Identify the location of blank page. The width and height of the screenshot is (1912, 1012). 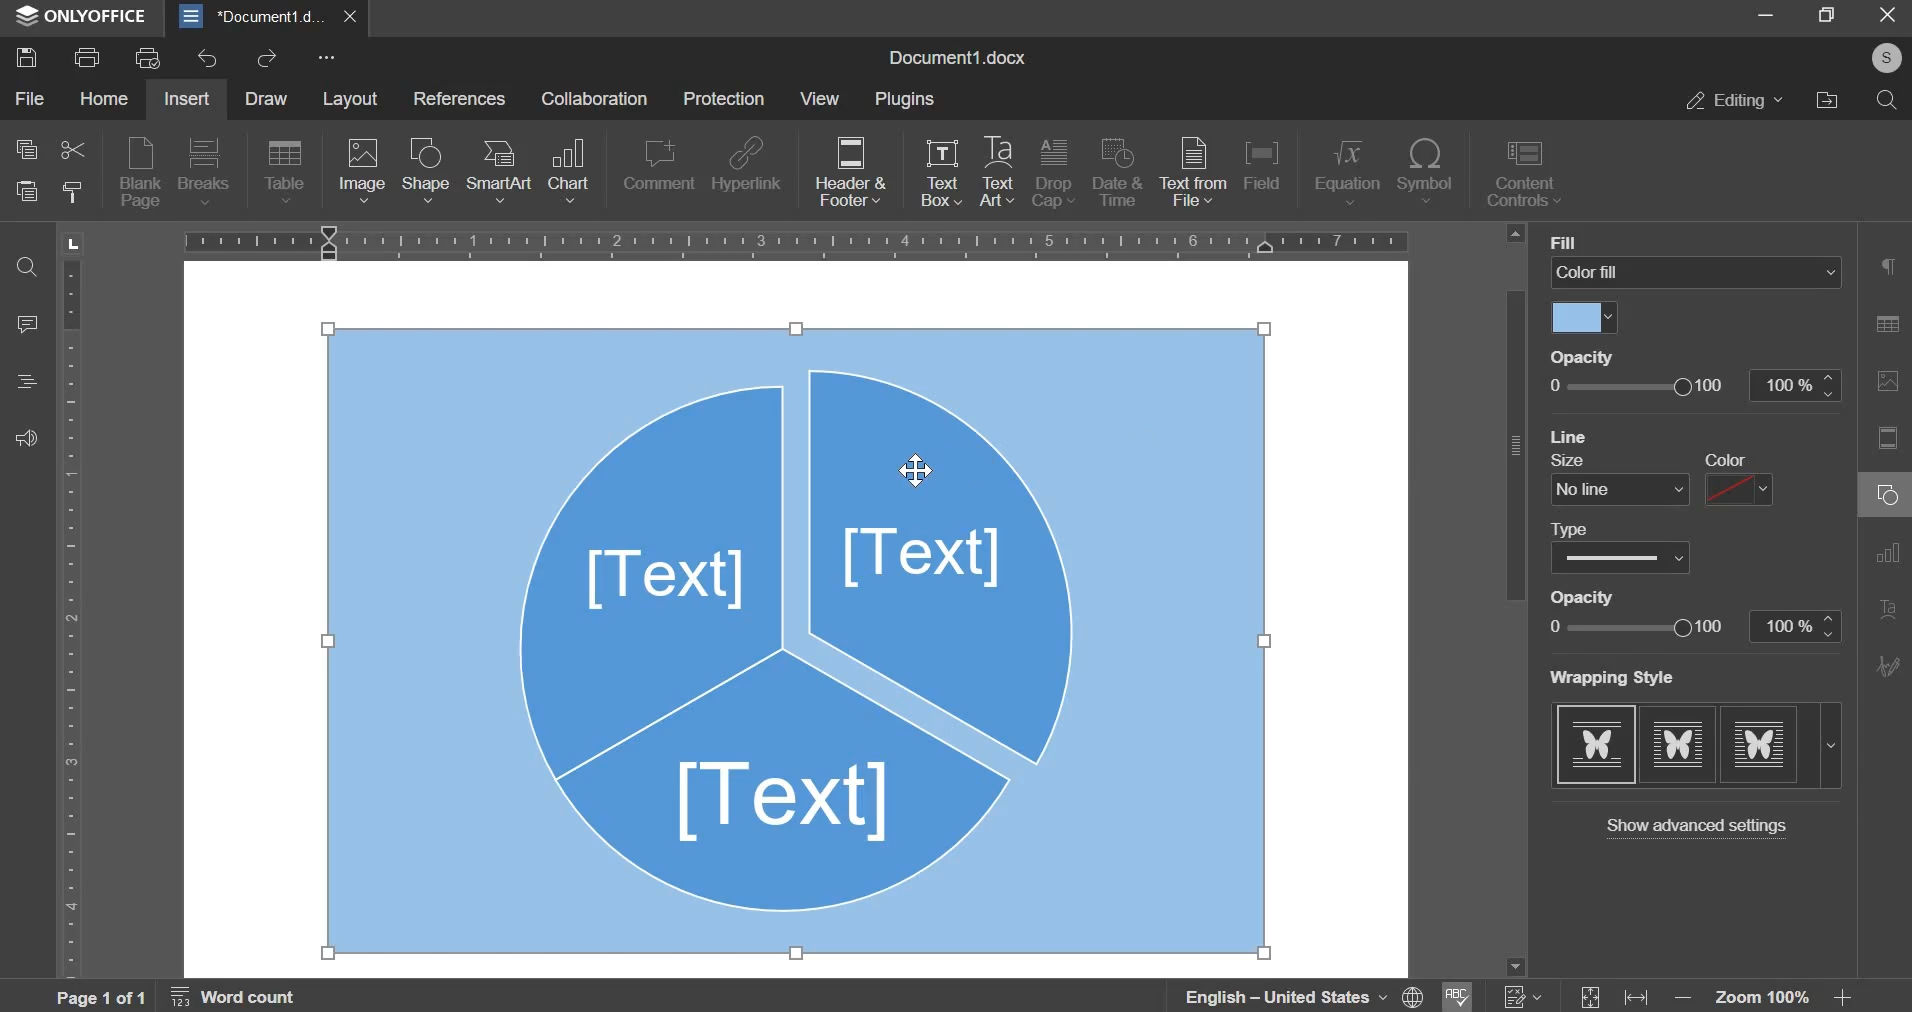
(141, 171).